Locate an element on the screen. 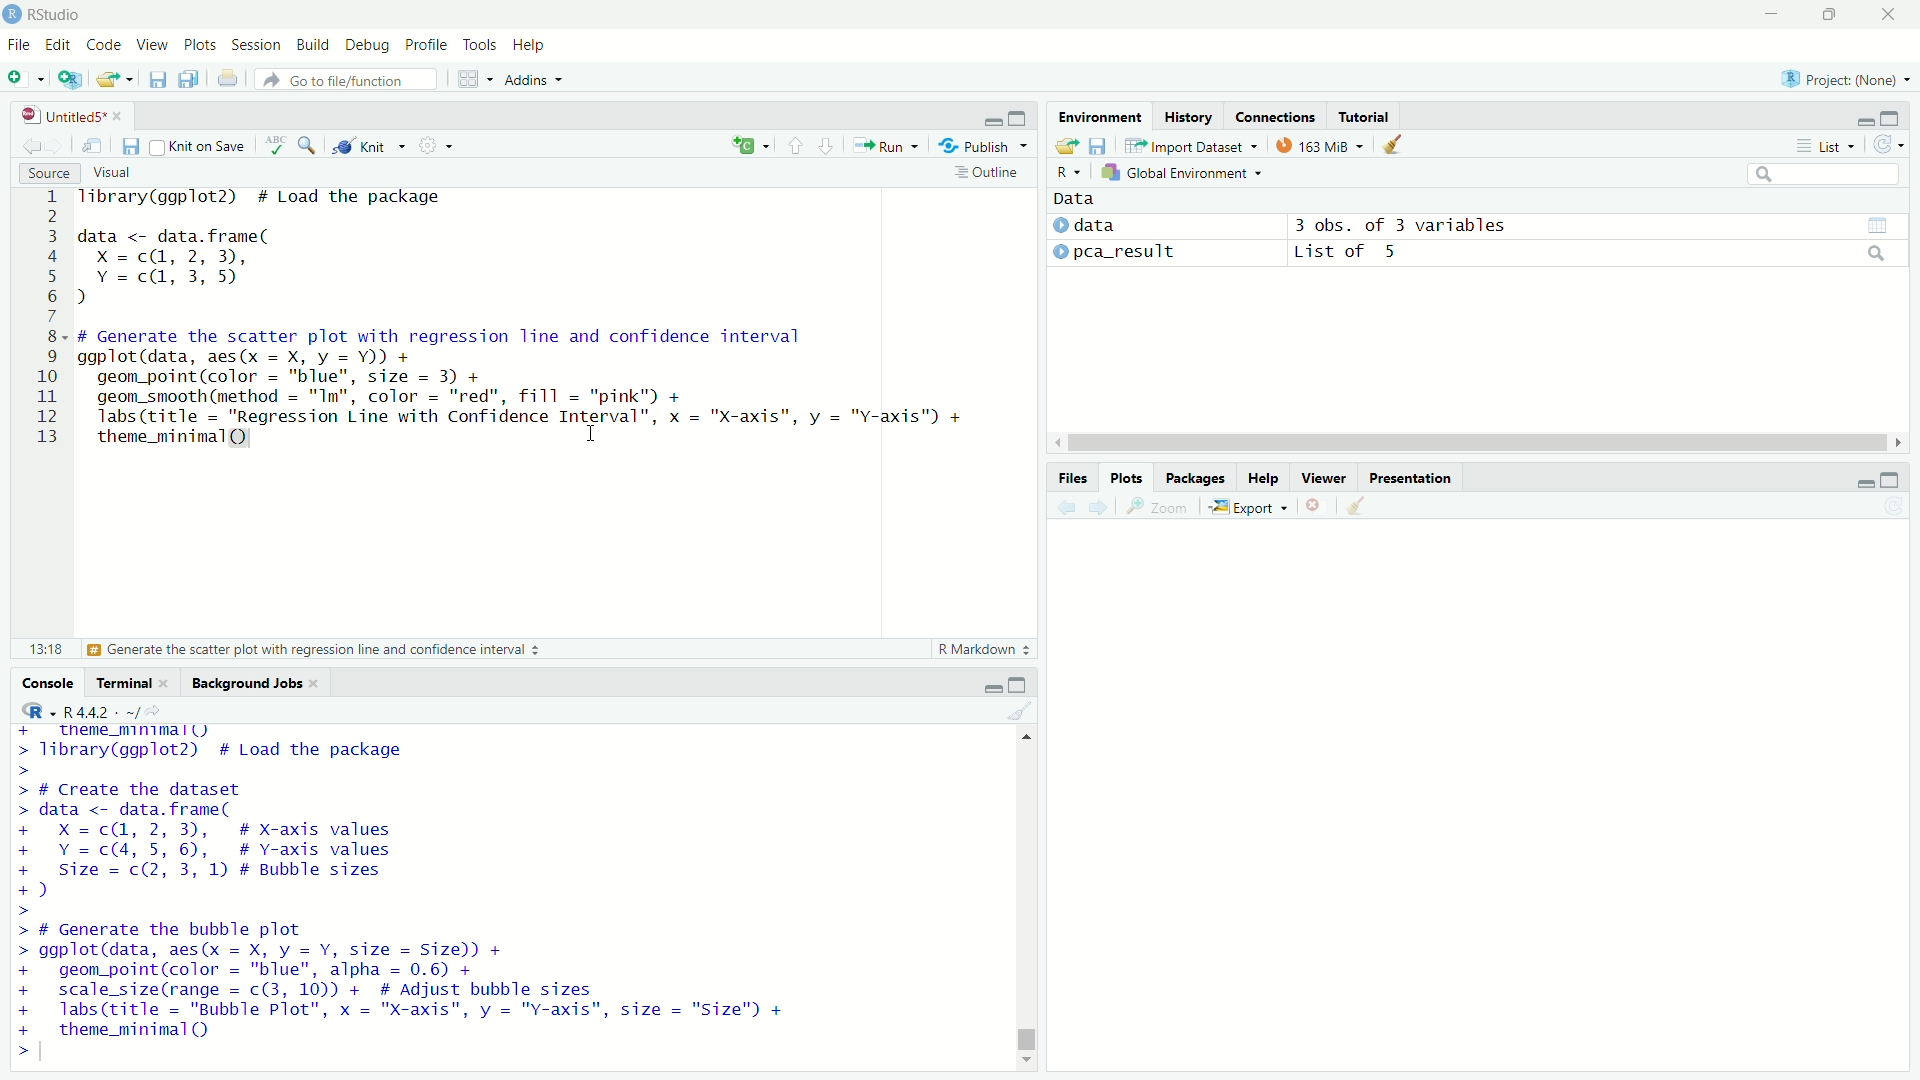 Image resolution: width=1920 pixels, height=1080 pixels. minimize is located at coordinates (1863, 120).